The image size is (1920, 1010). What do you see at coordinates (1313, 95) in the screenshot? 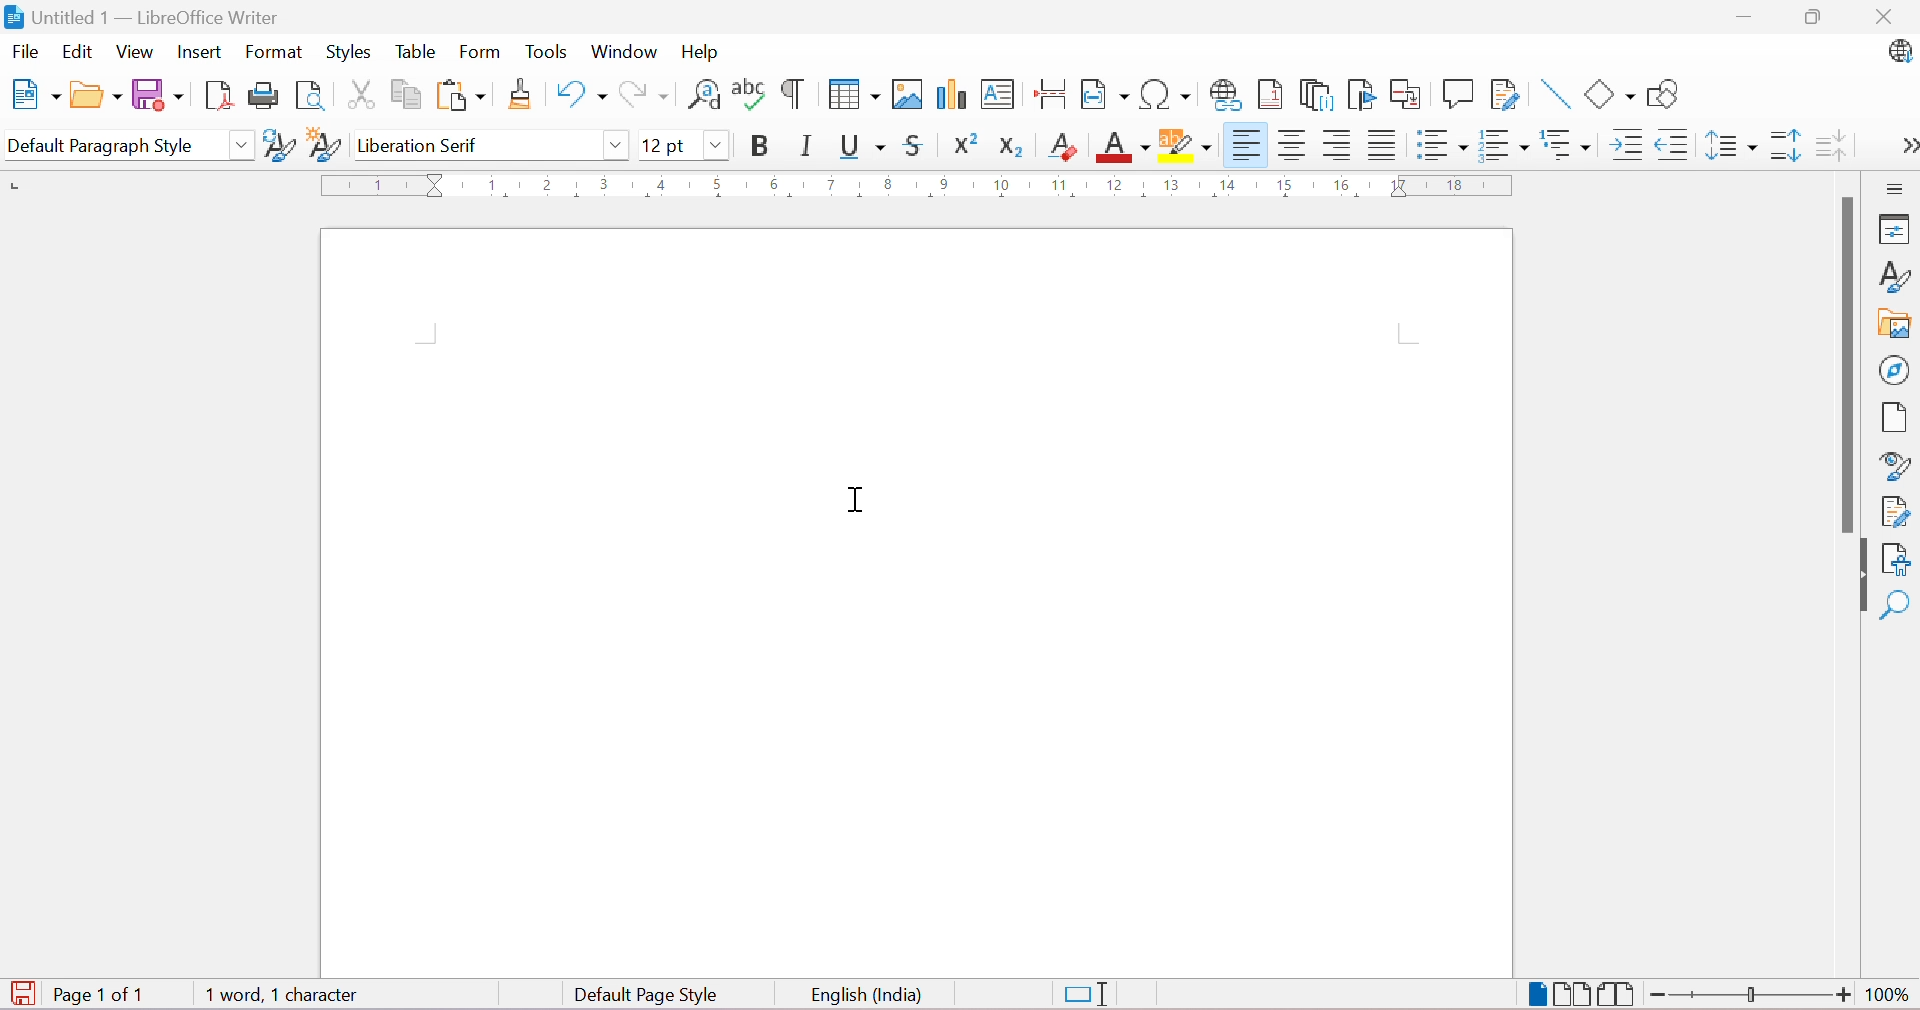
I see `Insert Endnote` at bounding box center [1313, 95].